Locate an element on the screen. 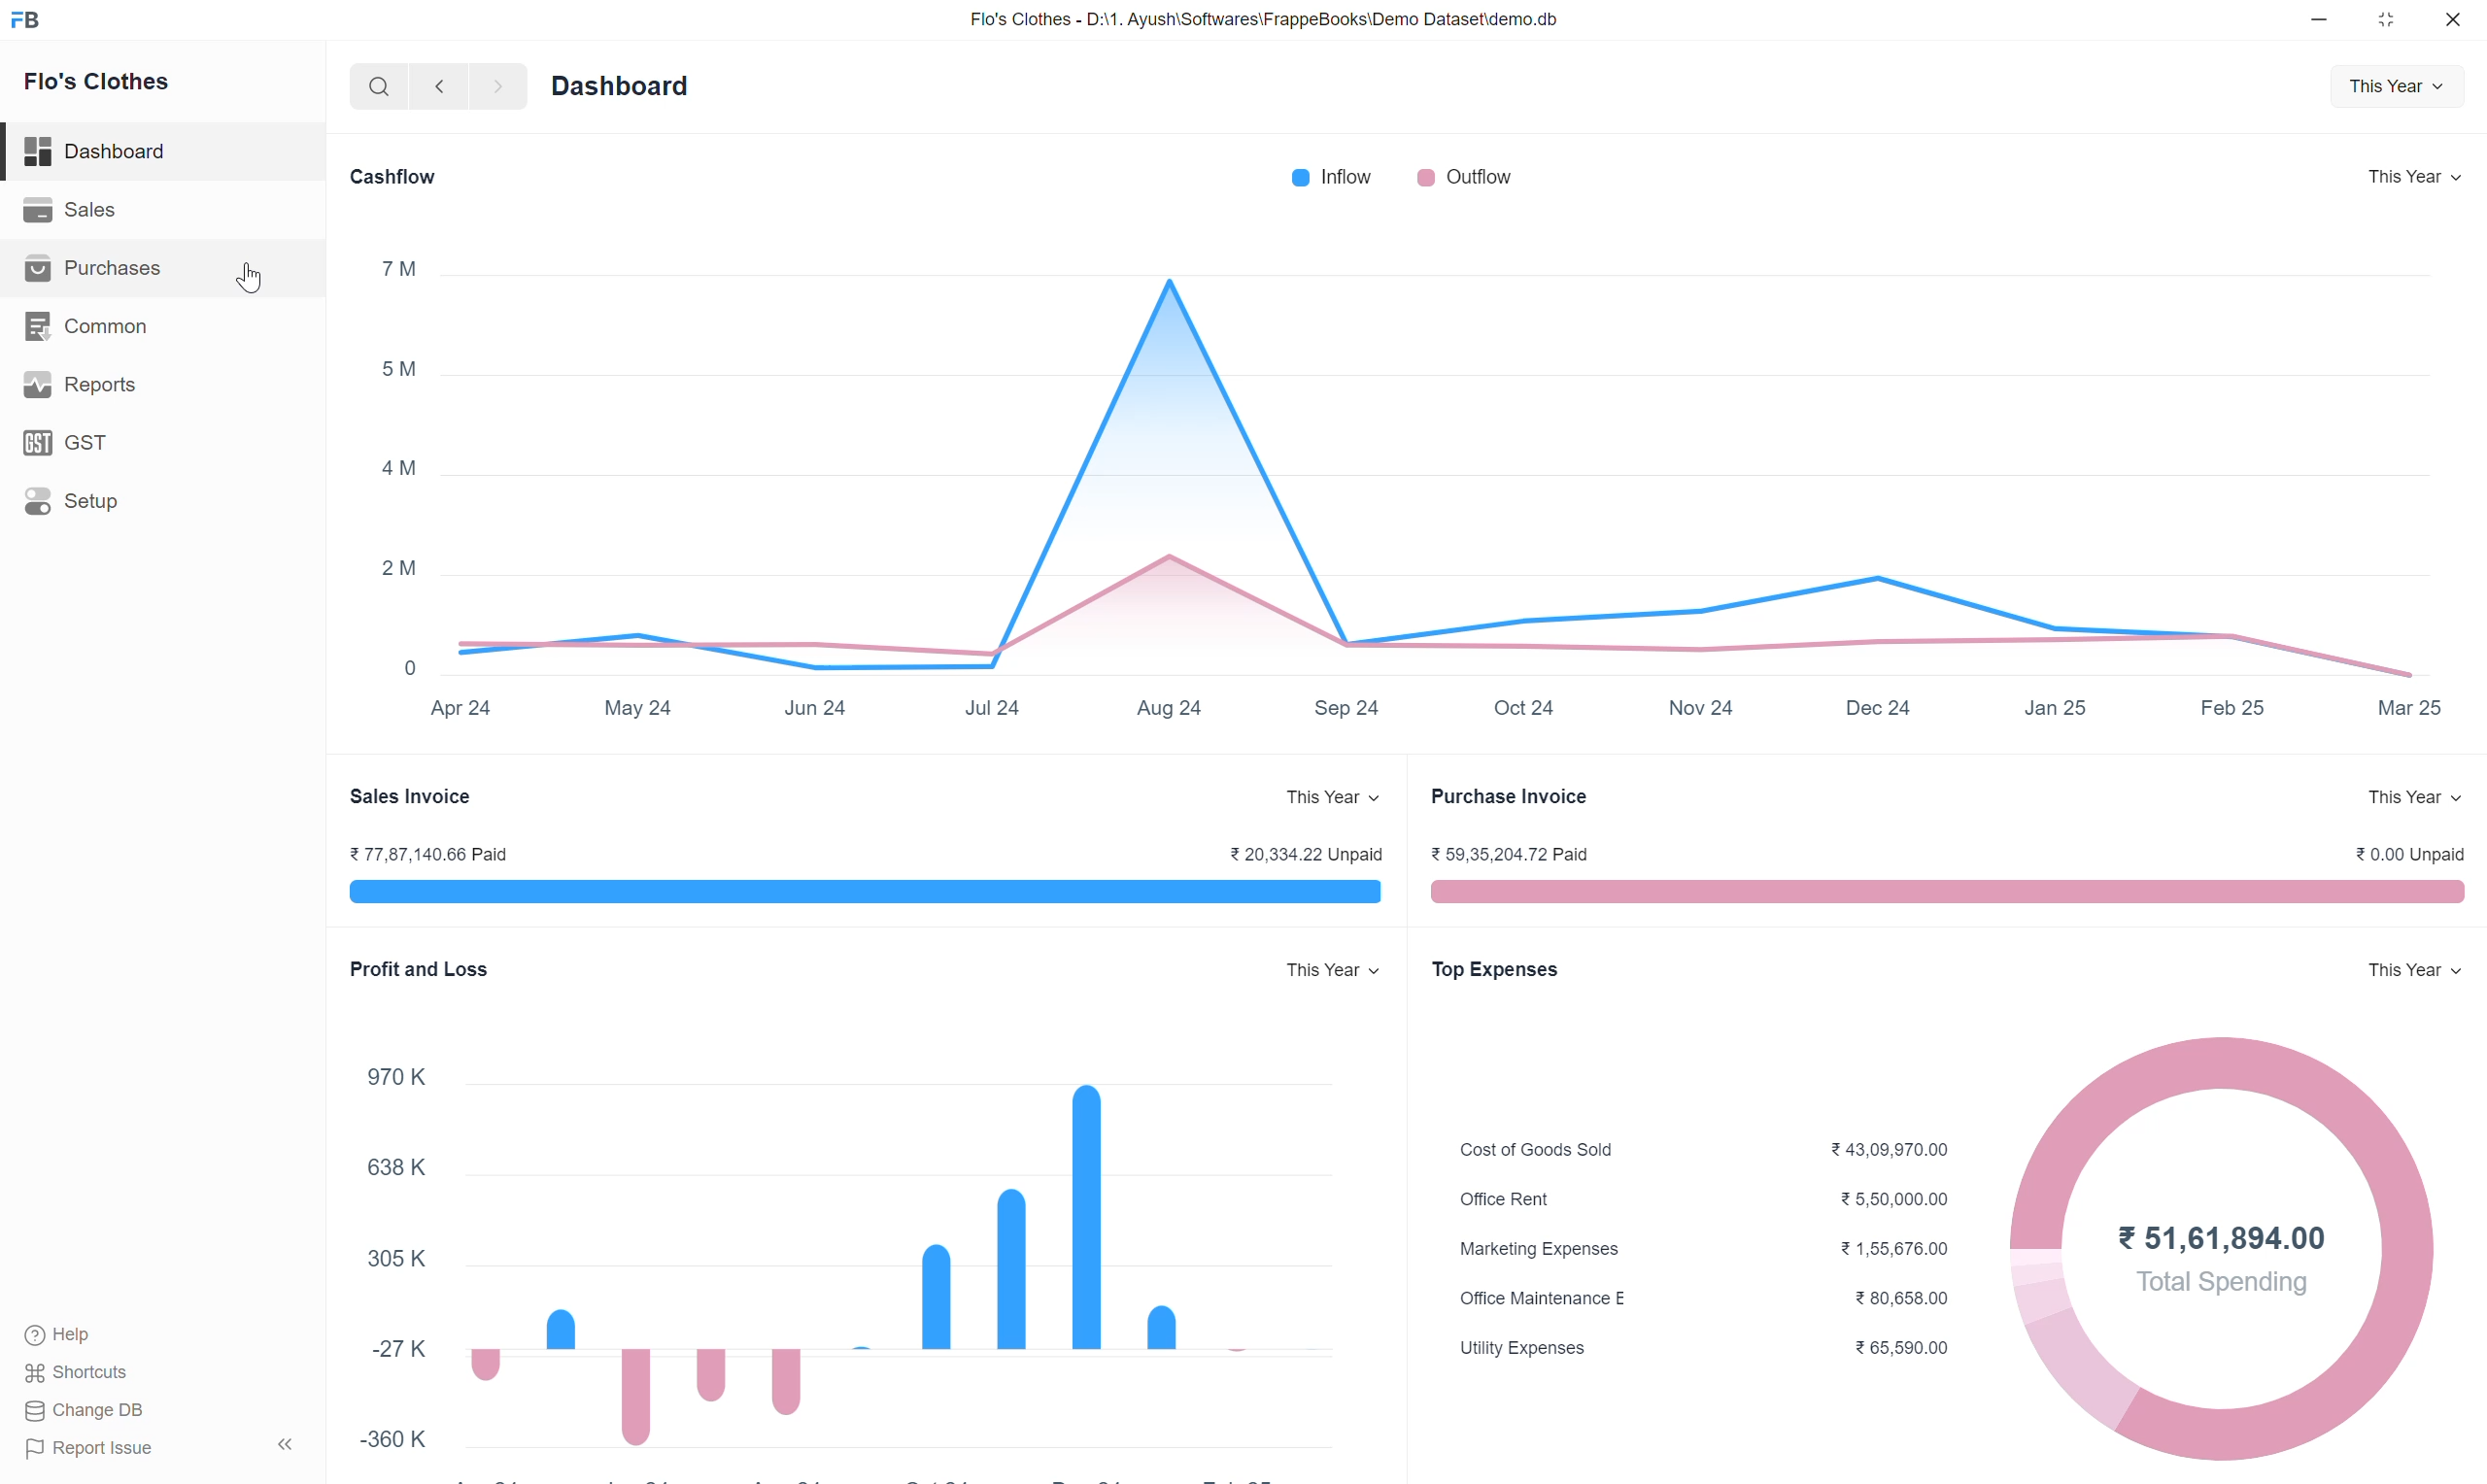 The height and width of the screenshot is (1484, 2487). This Year is located at coordinates (2418, 175).